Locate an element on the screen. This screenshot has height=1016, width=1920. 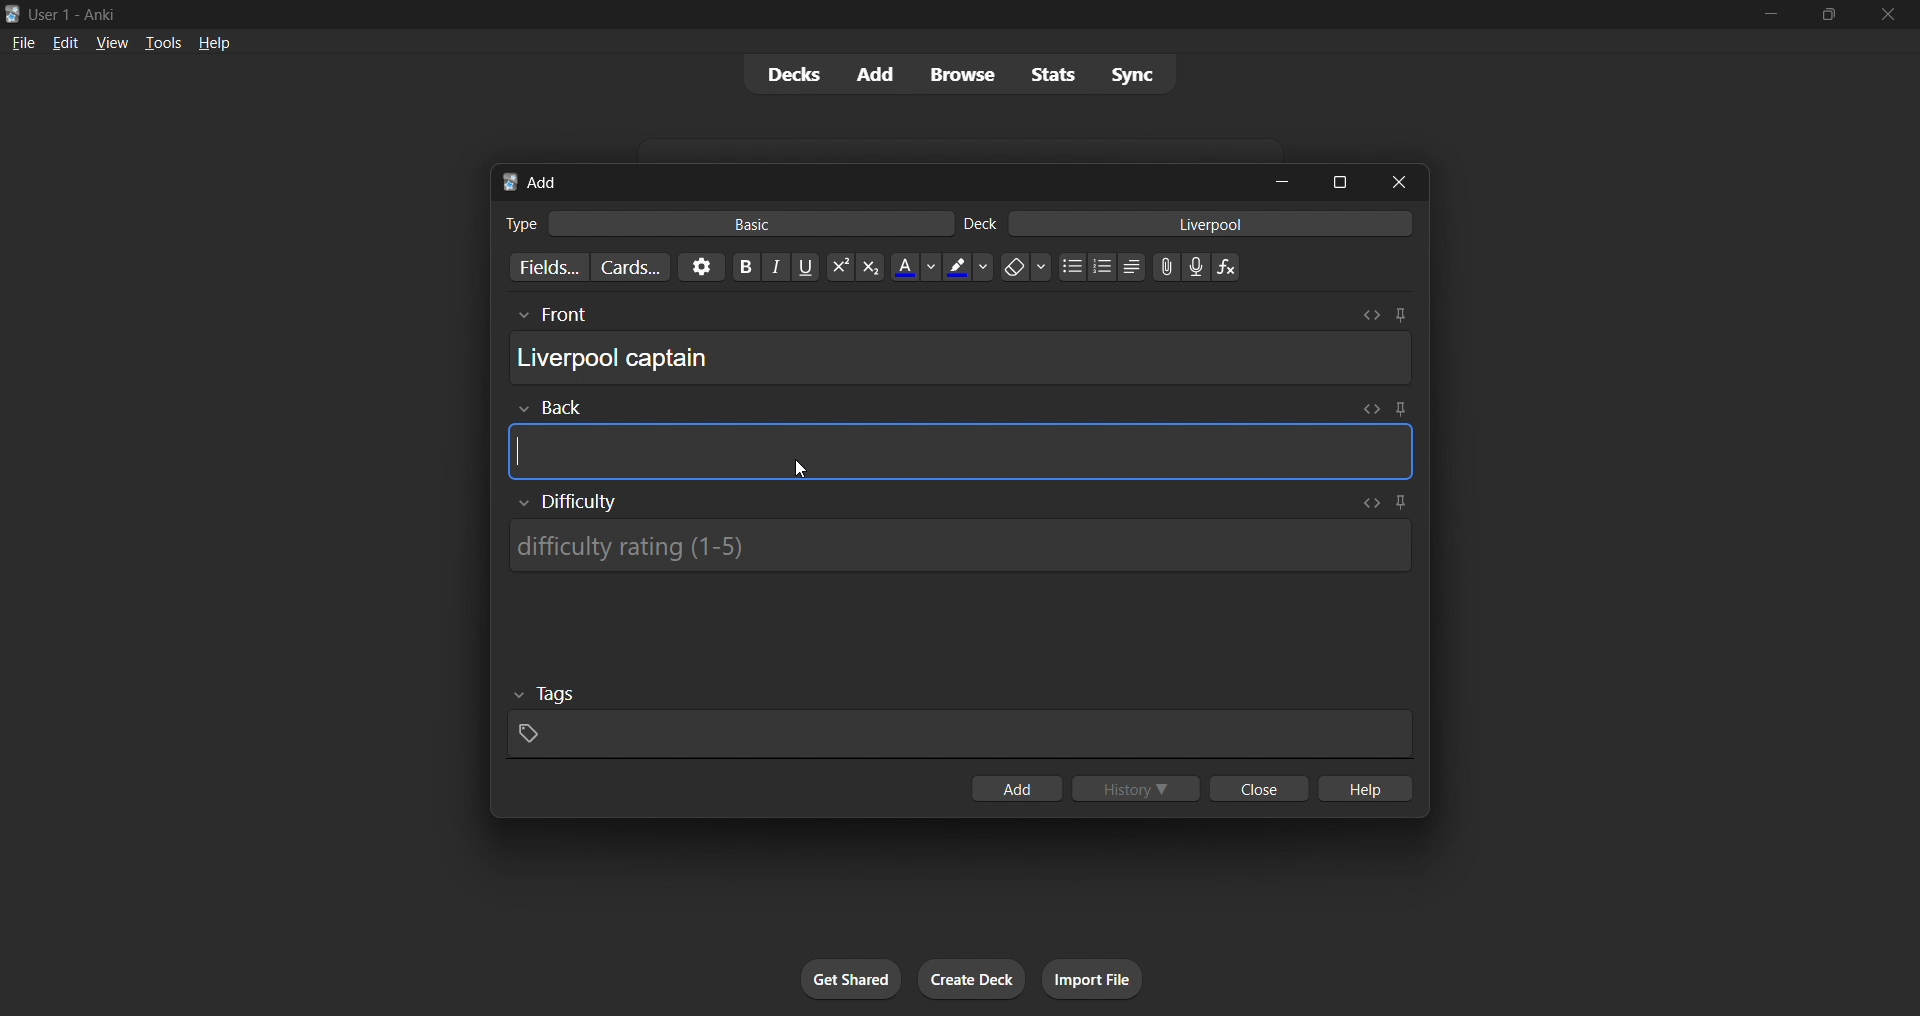
view is located at coordinates (112, 42).